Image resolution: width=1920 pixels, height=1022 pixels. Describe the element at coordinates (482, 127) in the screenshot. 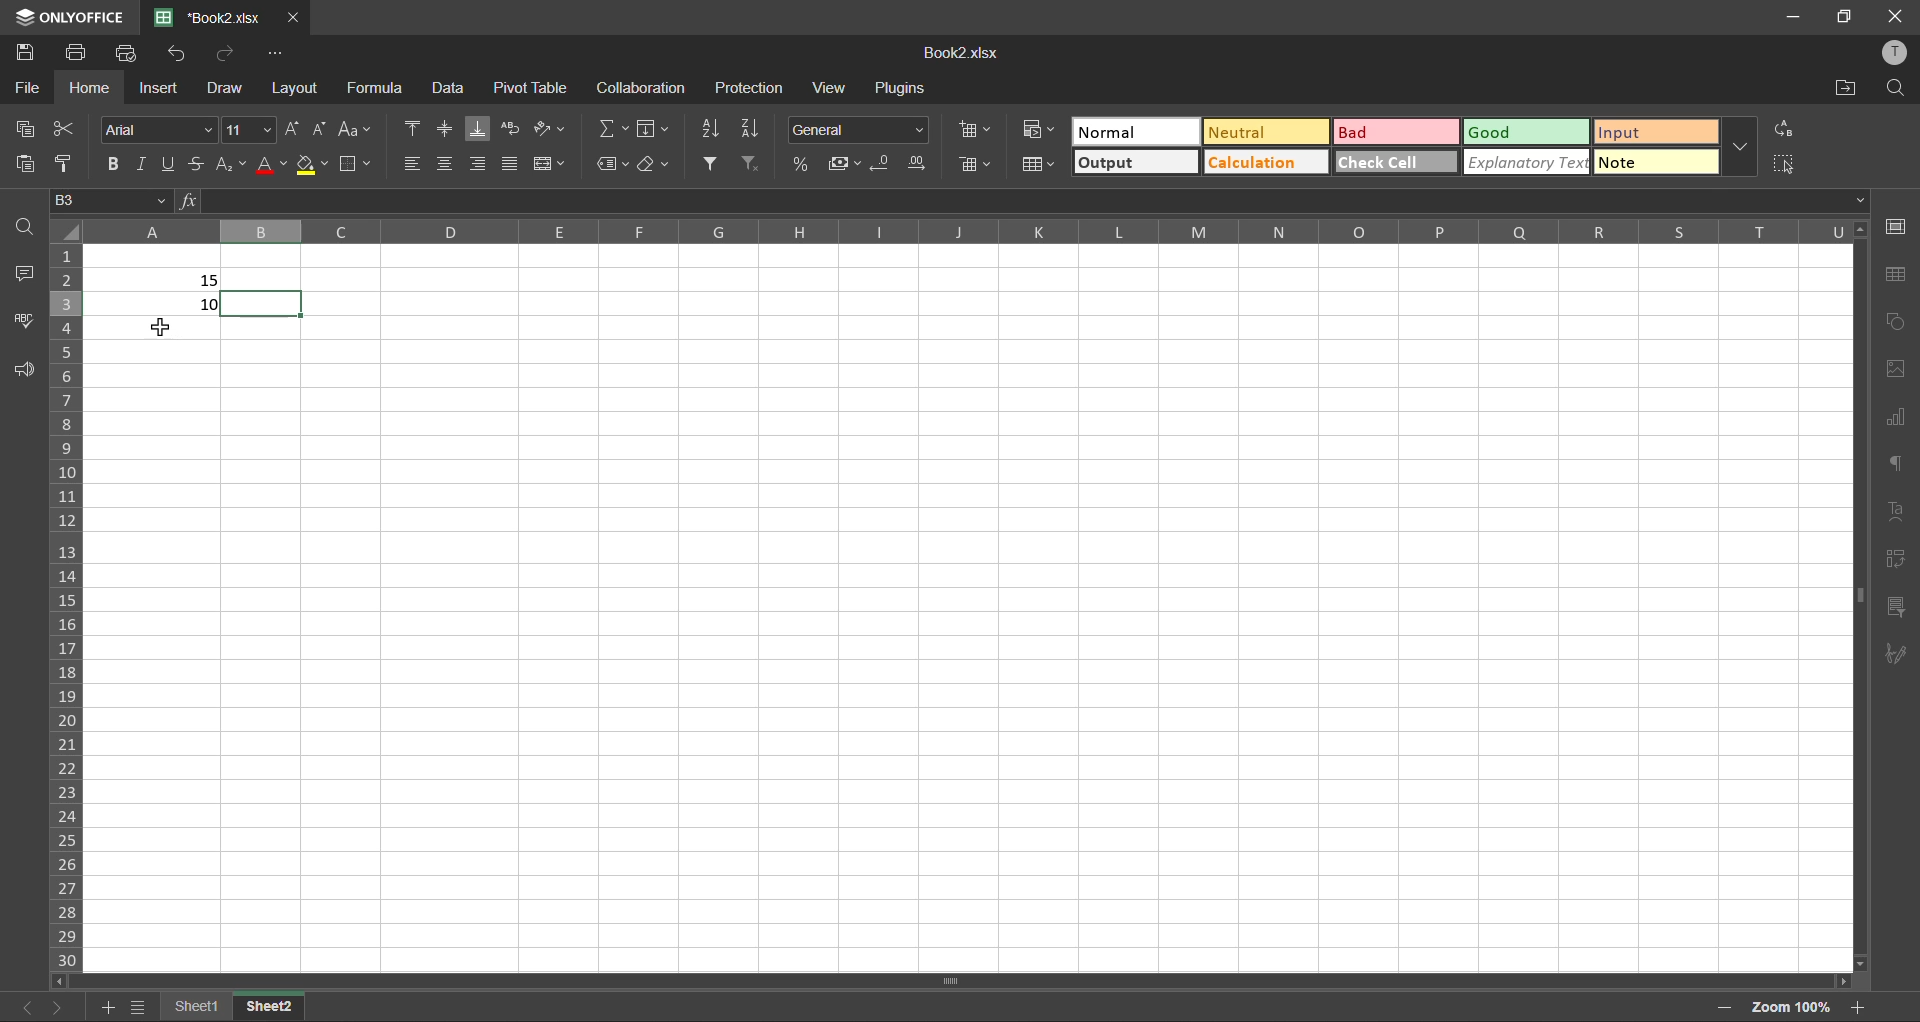

I see `align bottom` at that location.